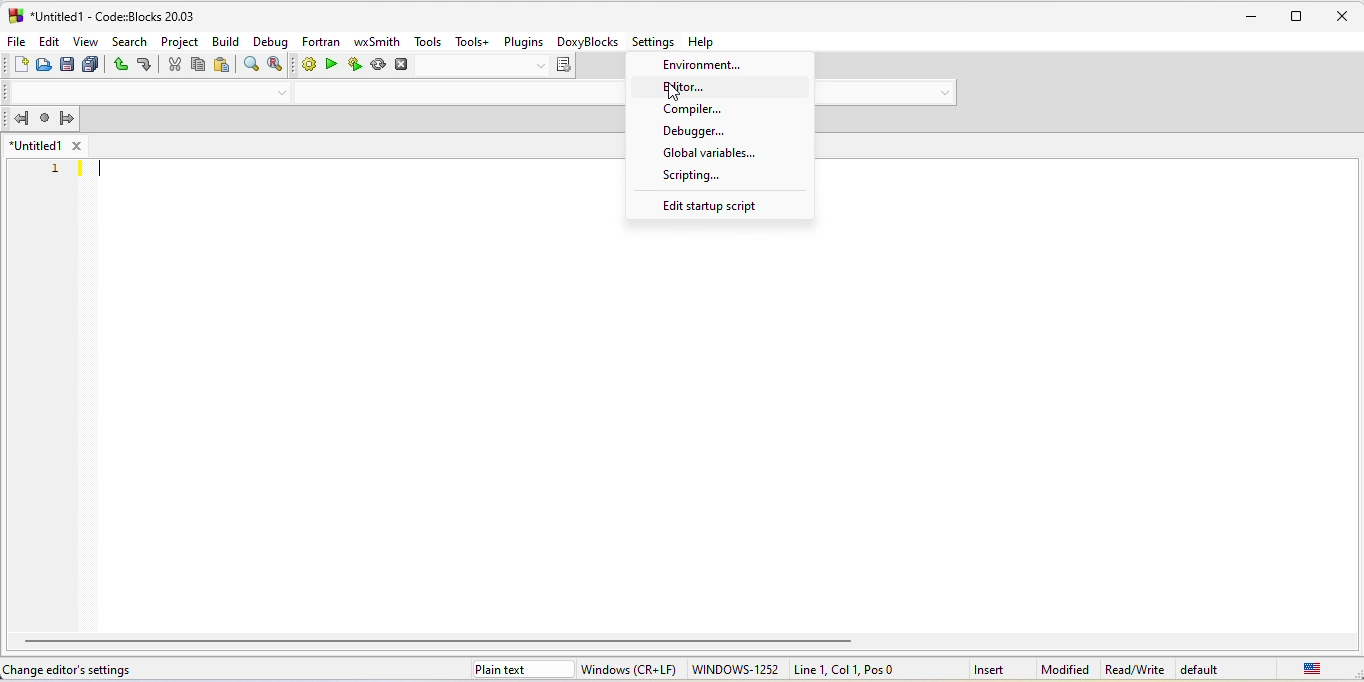 The width and height of the screenshot is (1364, 682). Describe the element at coordinates (1256, 16) in the screenshot. I see `minimize` at that location.